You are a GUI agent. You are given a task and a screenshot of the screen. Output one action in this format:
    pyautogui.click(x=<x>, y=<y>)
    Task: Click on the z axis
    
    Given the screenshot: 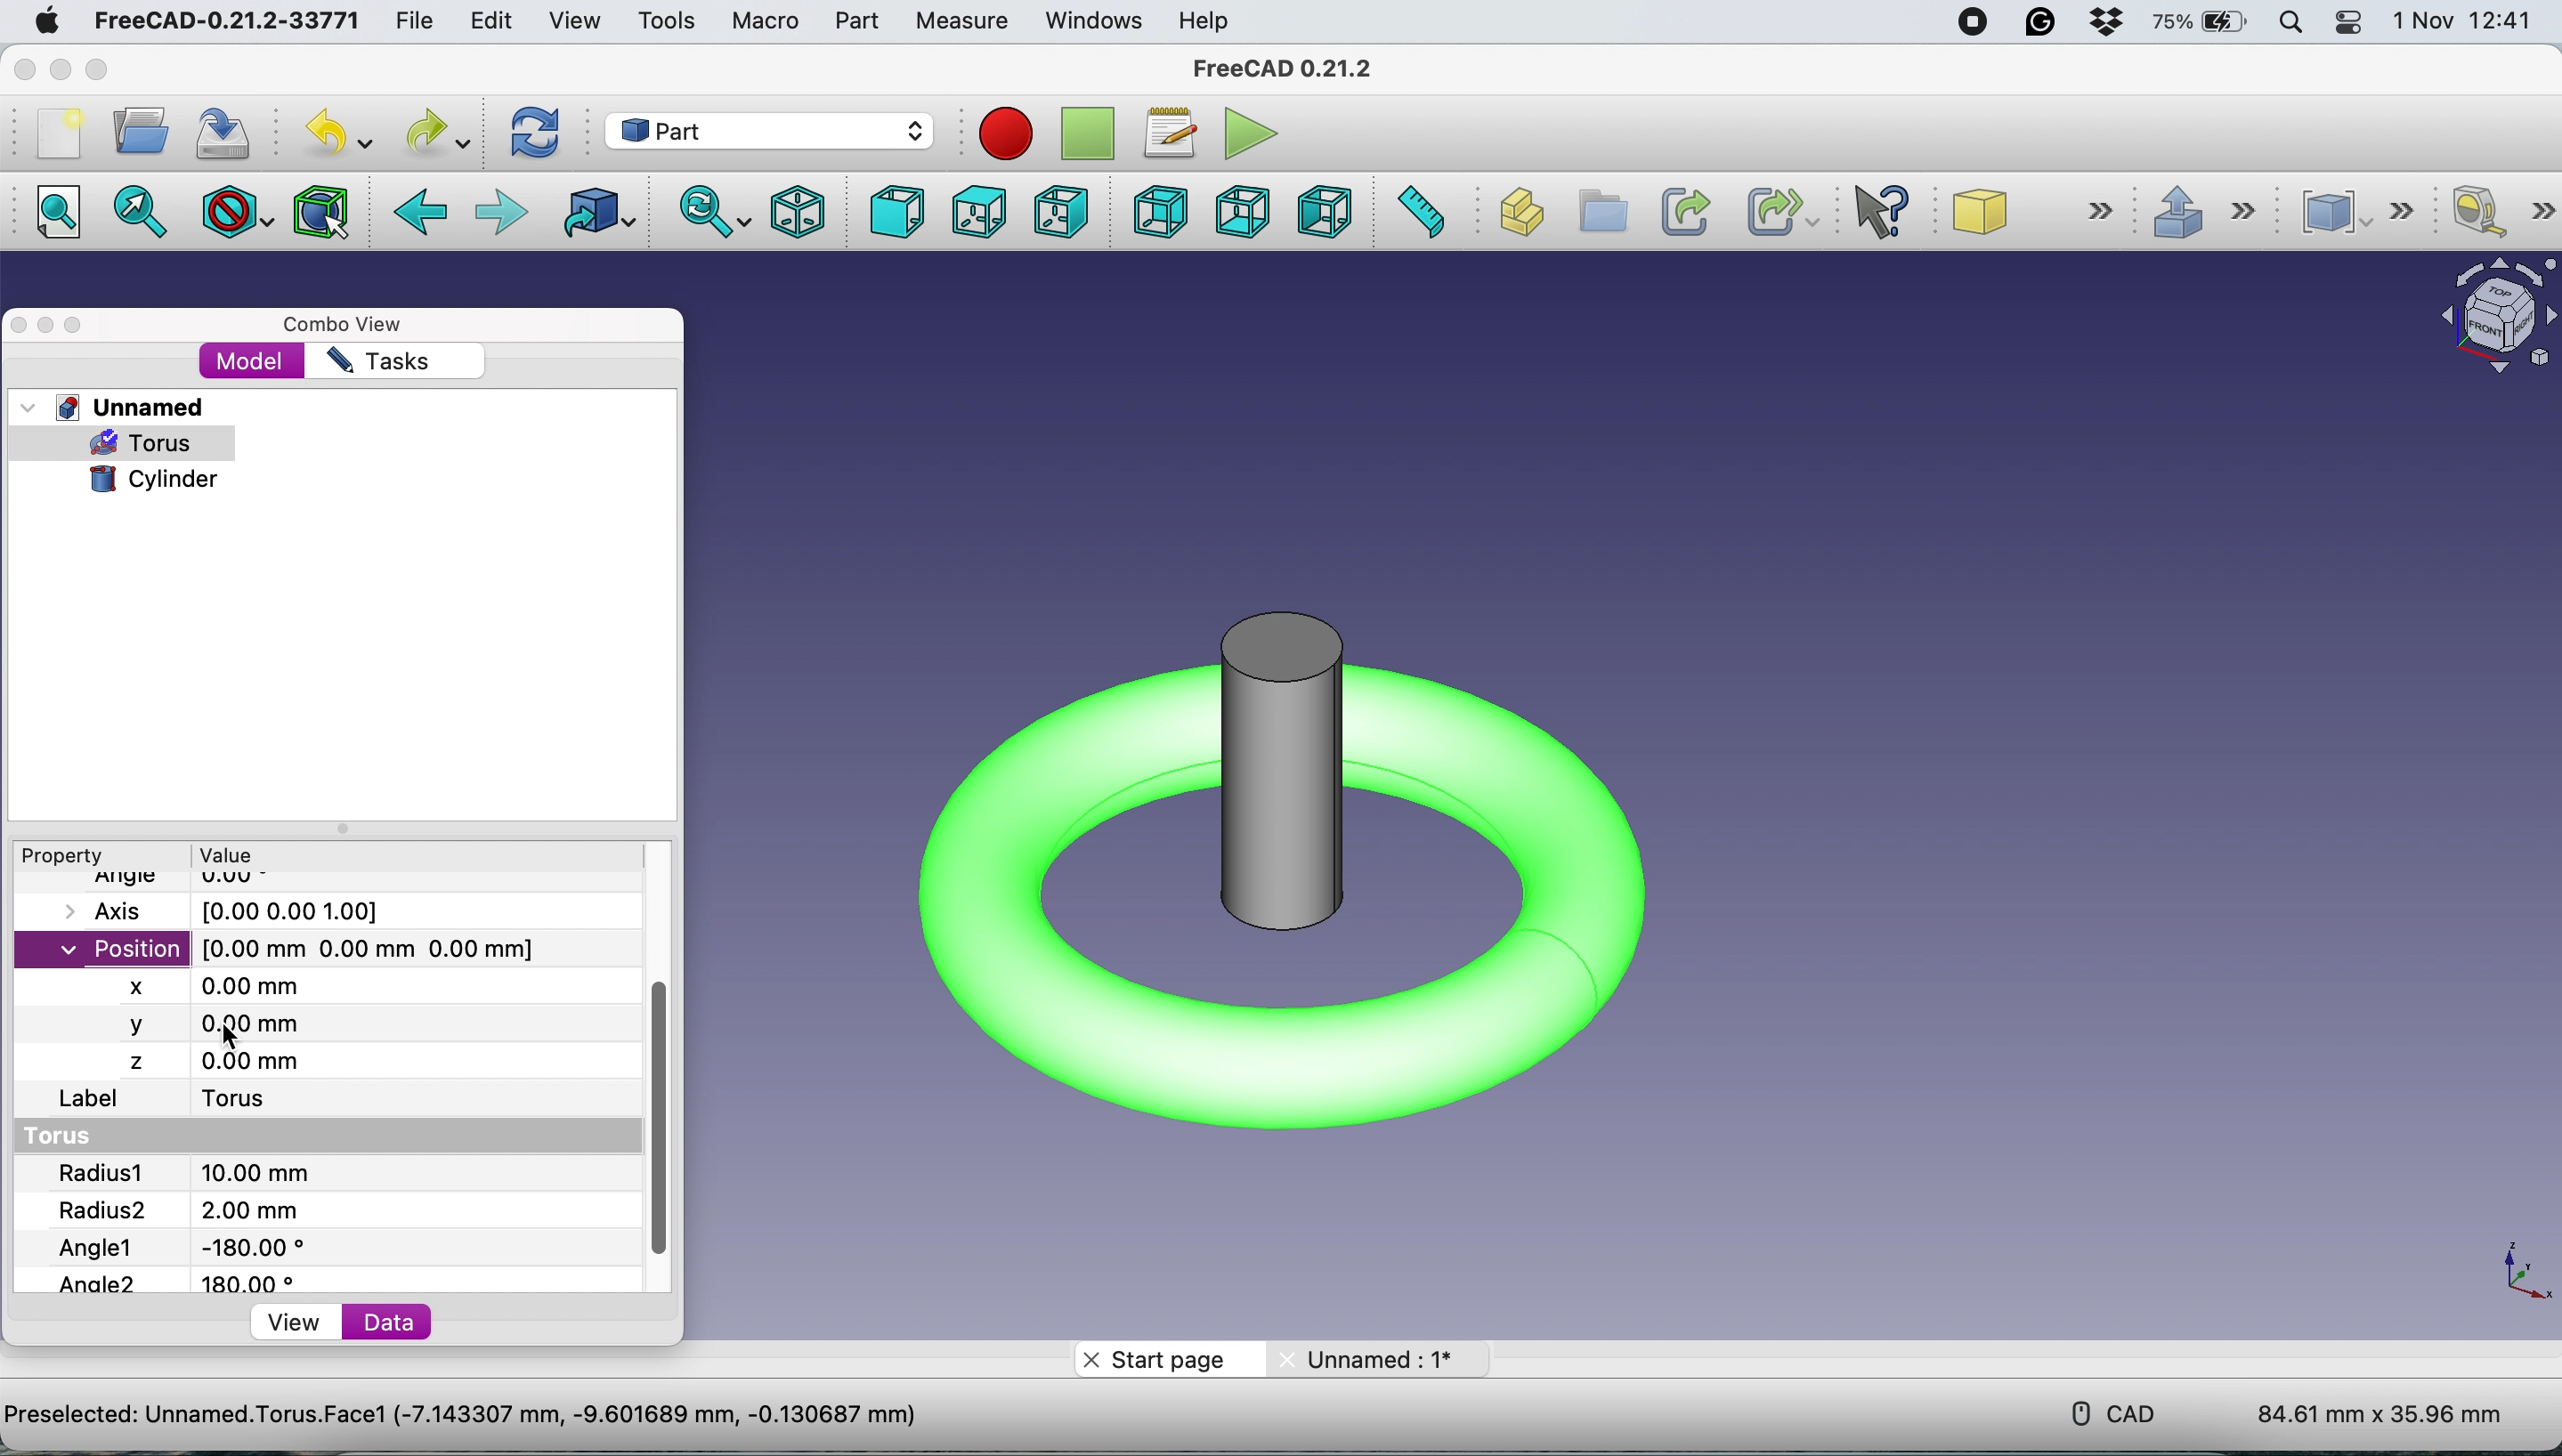 What is the action you would take?
    pyautogui.click(x=220, y=1061)
    